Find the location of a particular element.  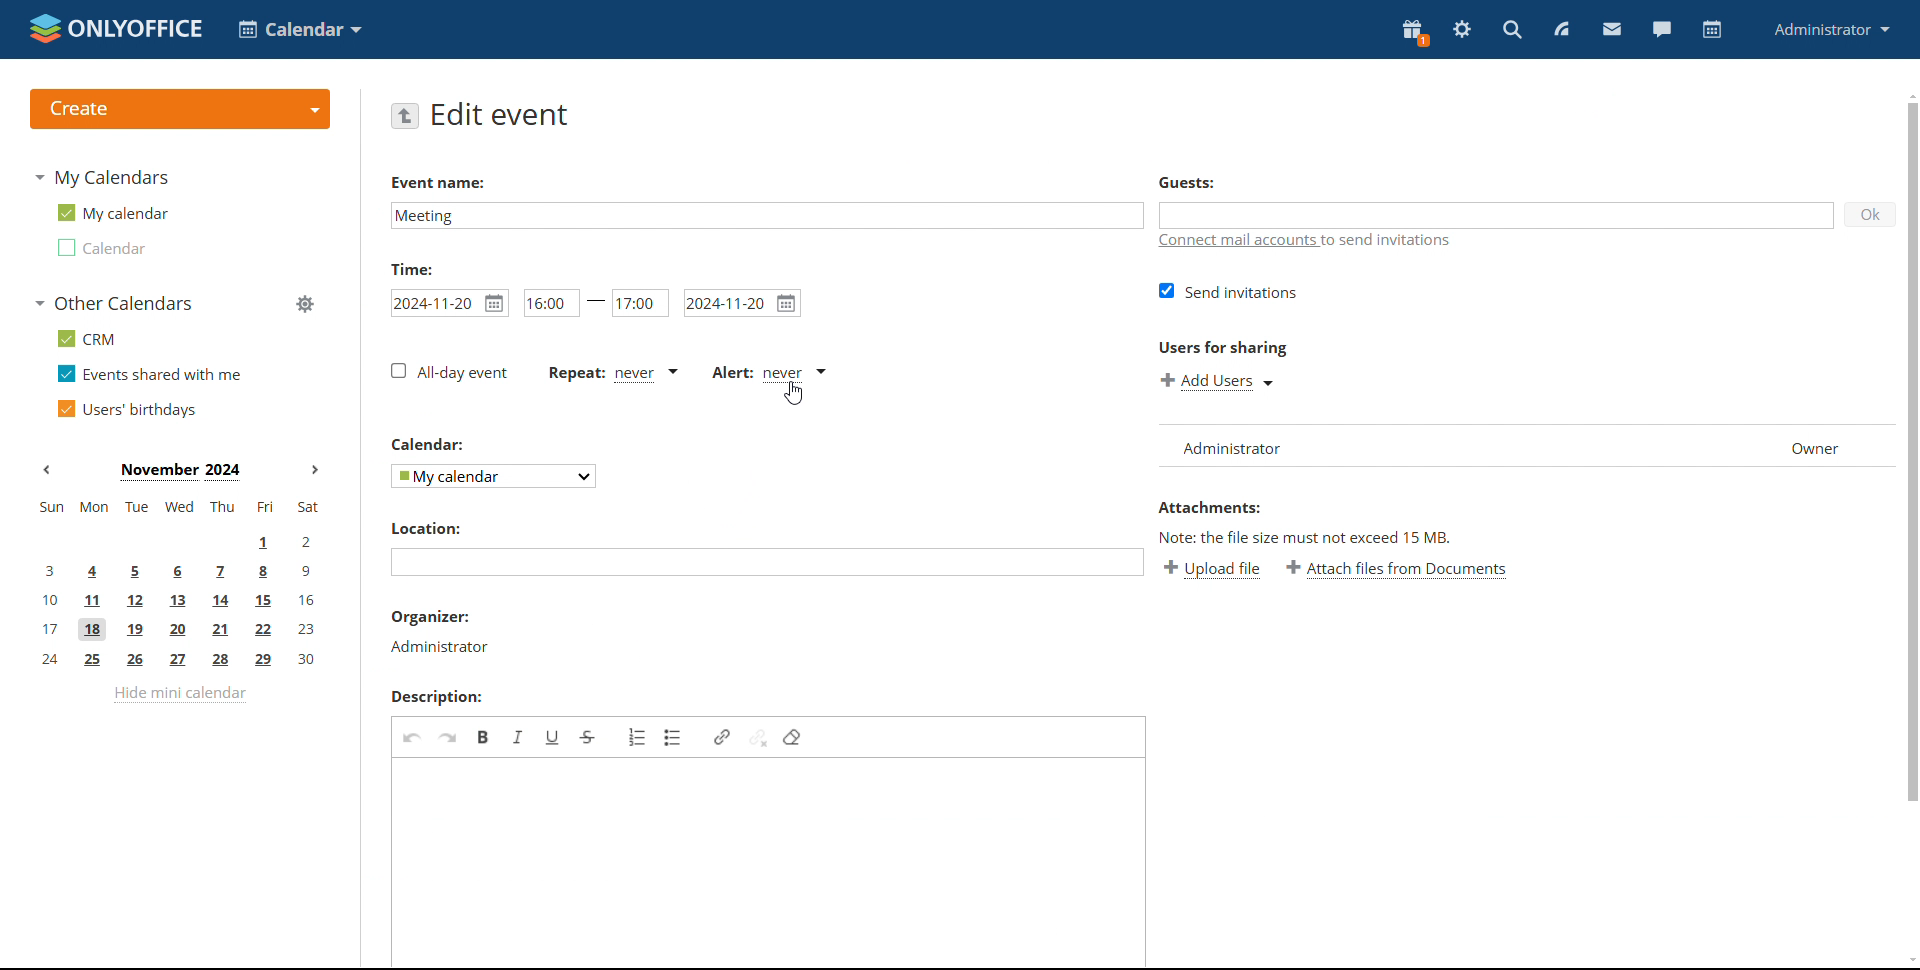

Calendar is located at coordinates (426, 445).